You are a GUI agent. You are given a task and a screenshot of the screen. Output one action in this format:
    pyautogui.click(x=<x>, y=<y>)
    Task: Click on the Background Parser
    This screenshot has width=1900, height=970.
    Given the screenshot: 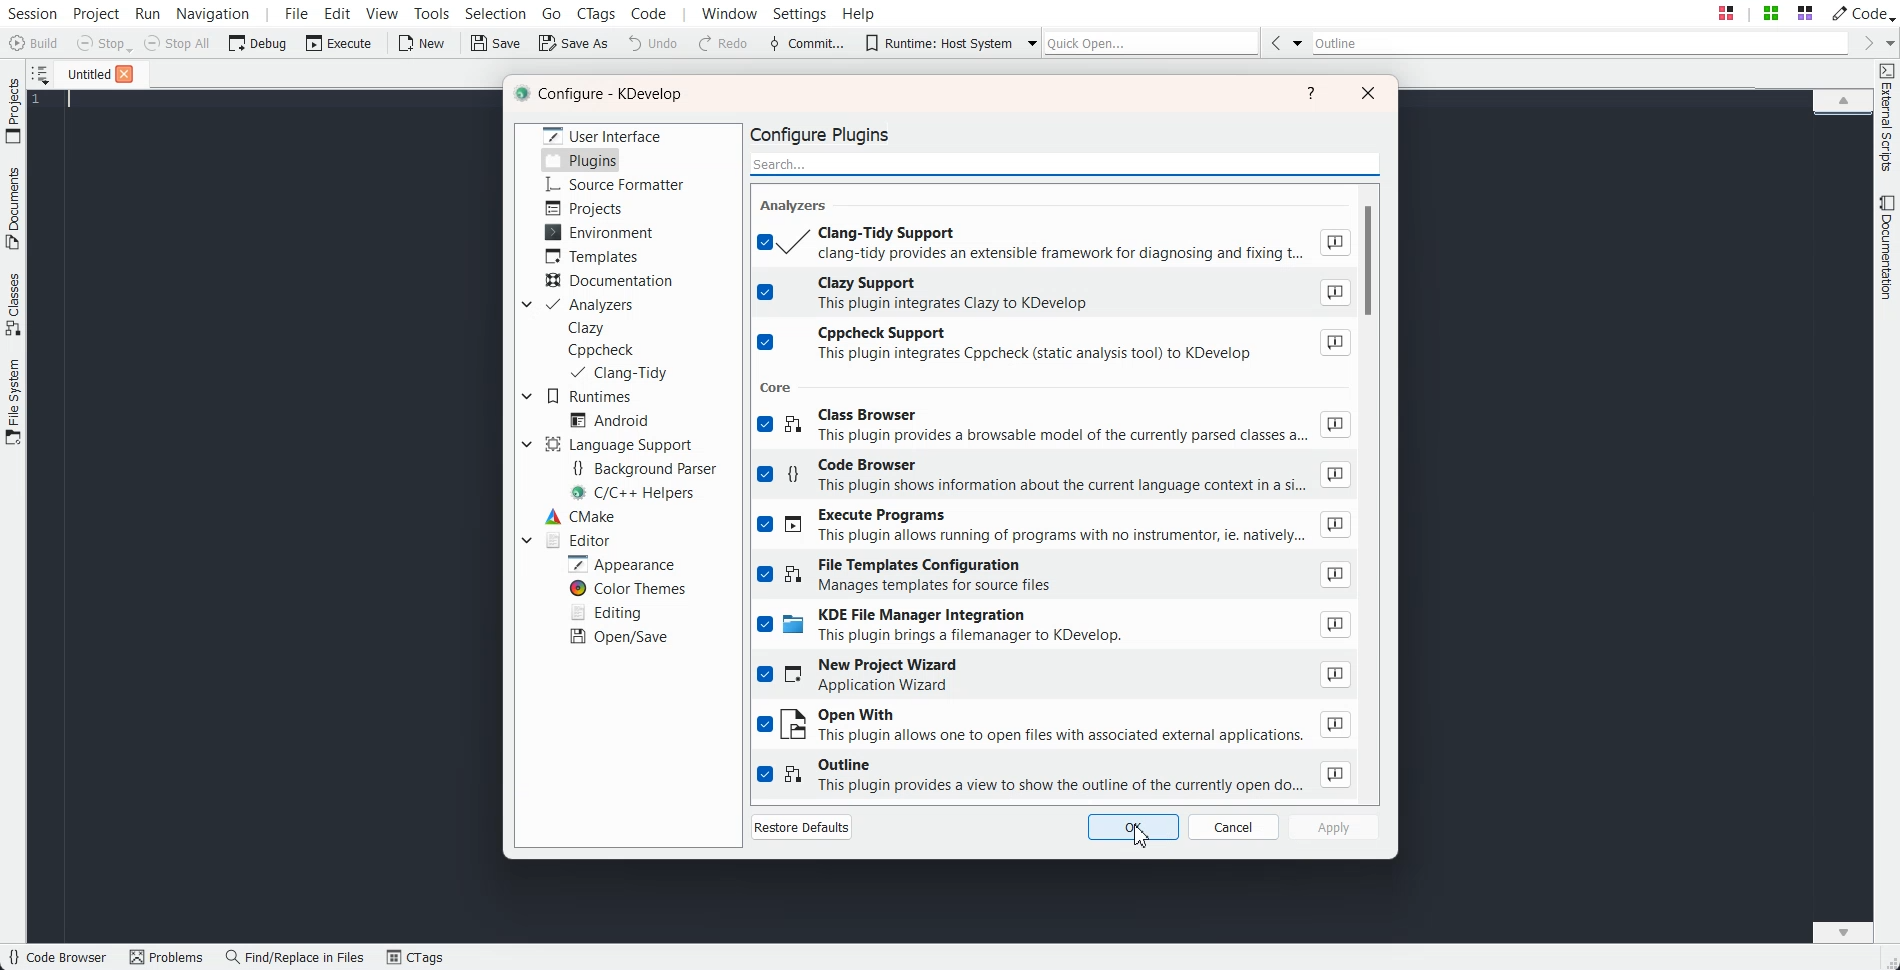 What is the action you would take?
    pyautogui.click(x=644, y=468)
    